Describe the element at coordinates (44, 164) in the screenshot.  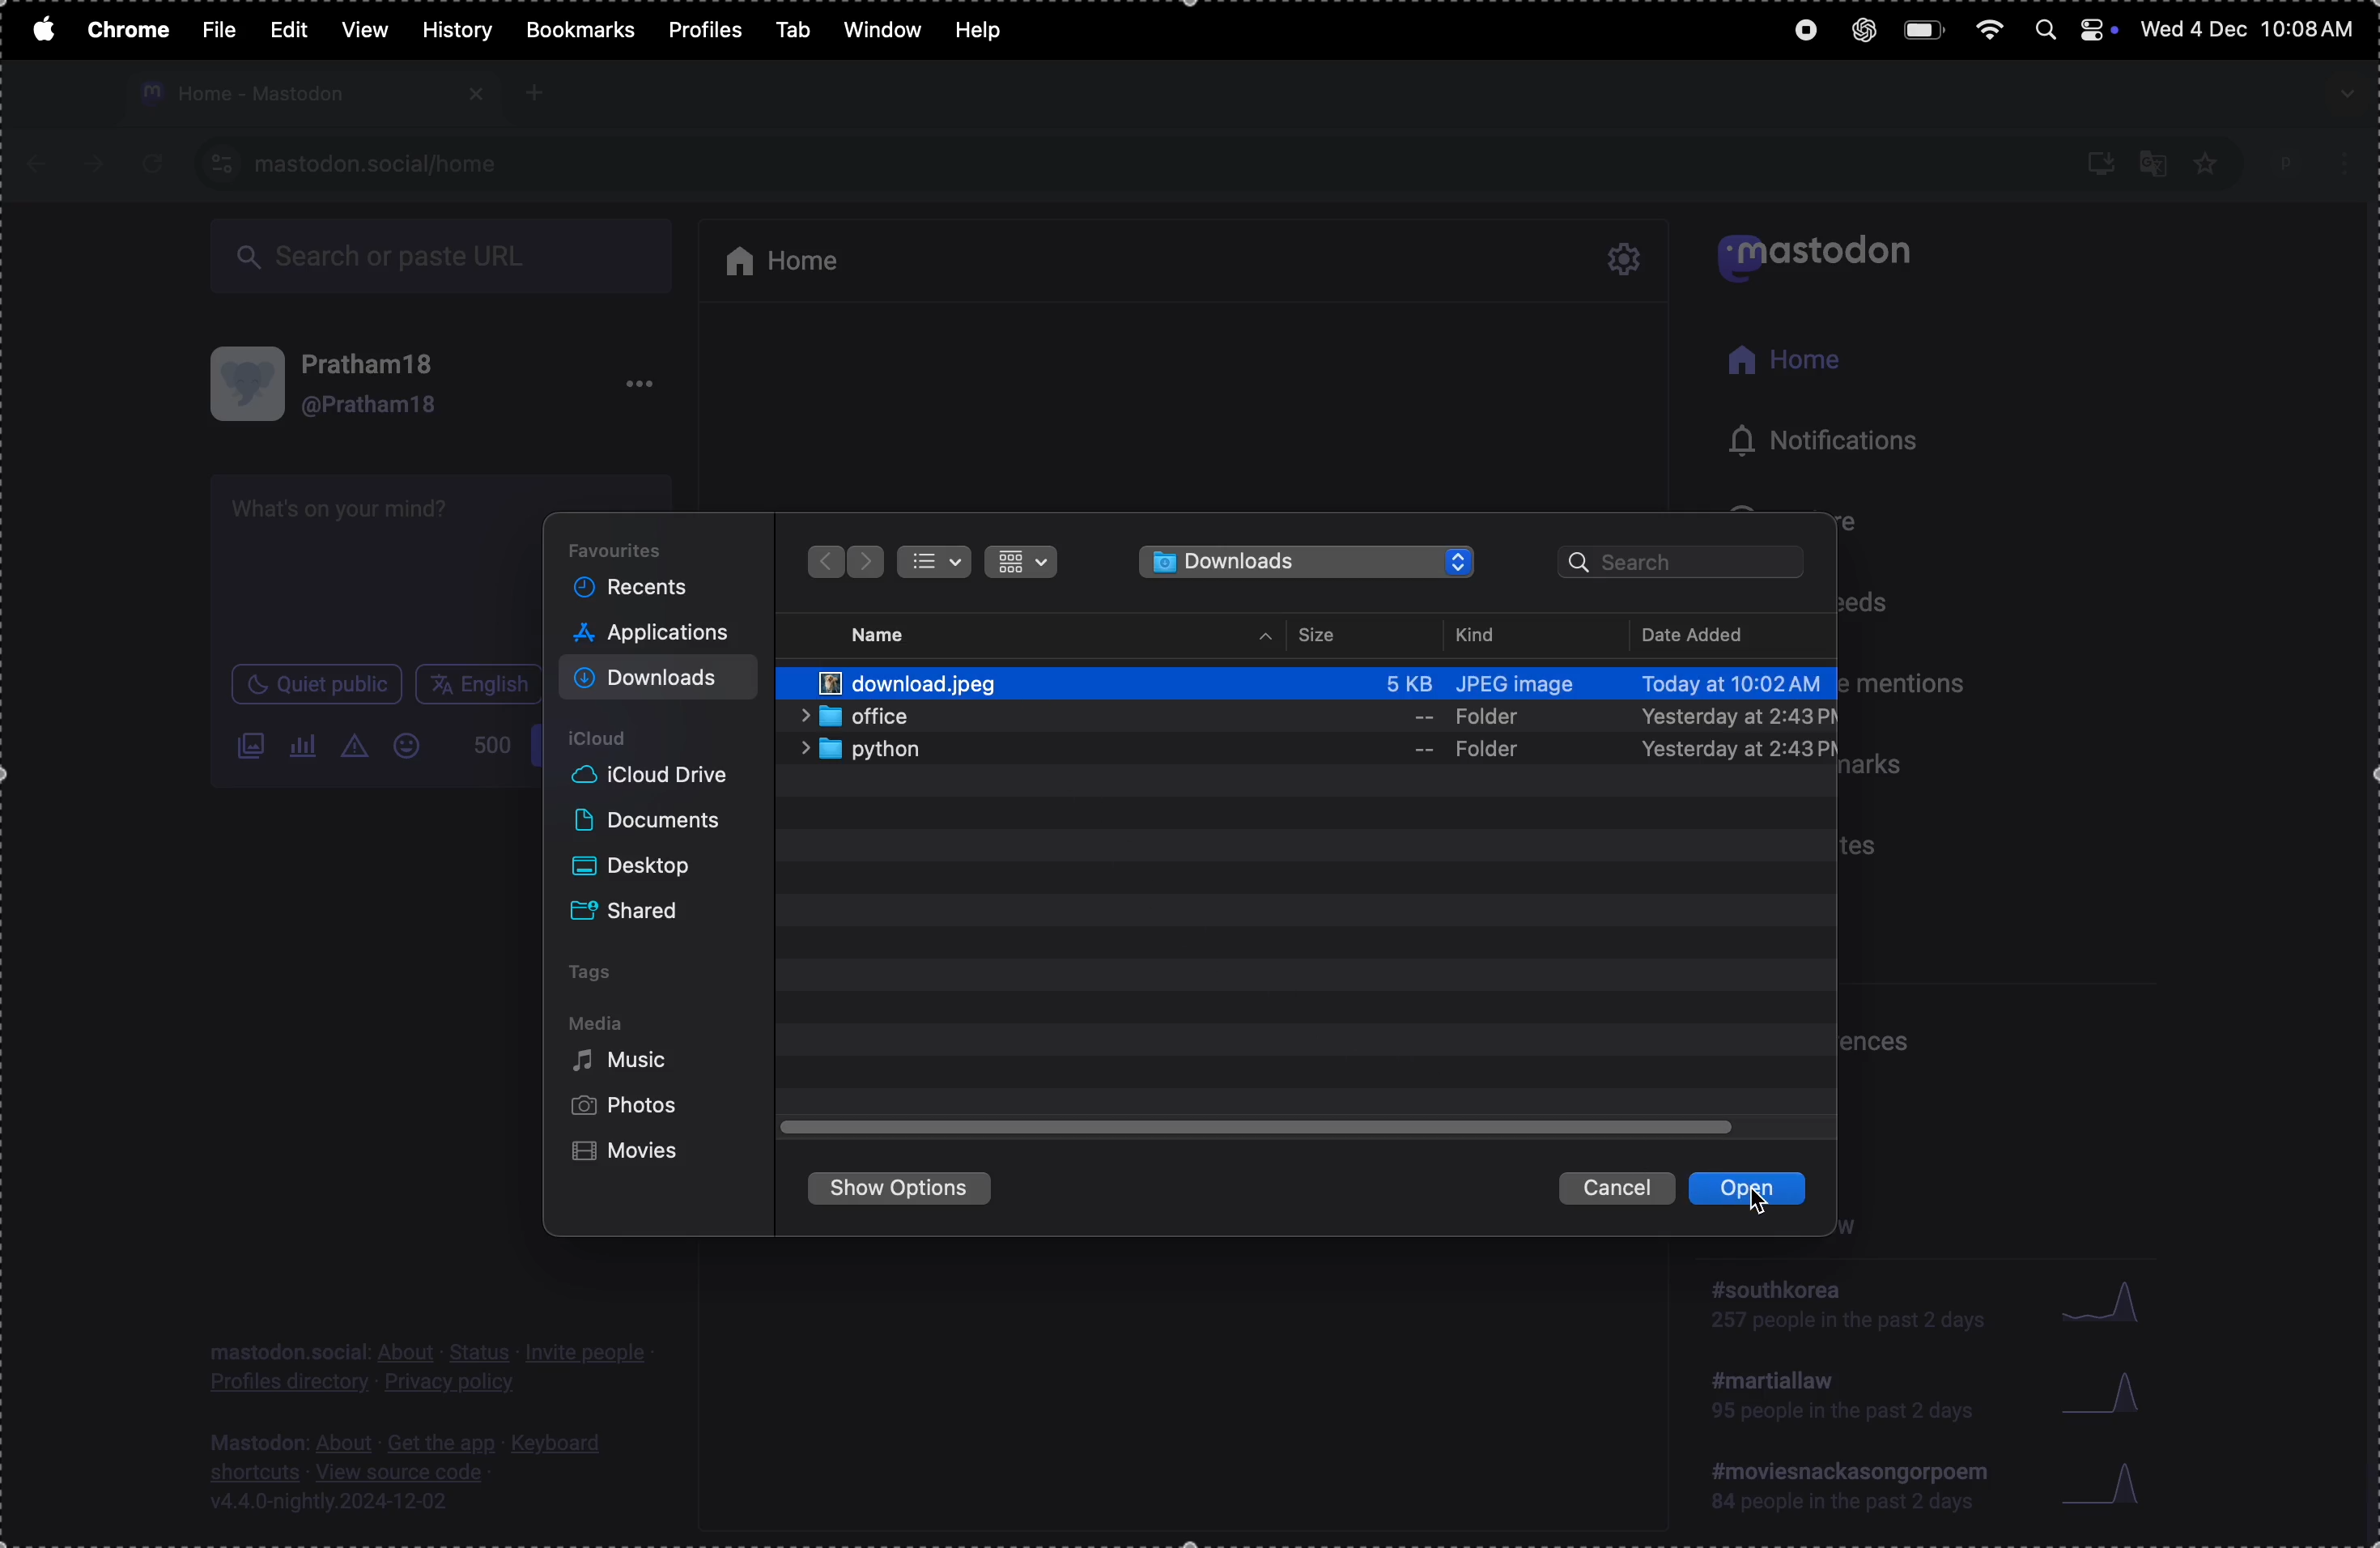
I see `previous tab` at that location.